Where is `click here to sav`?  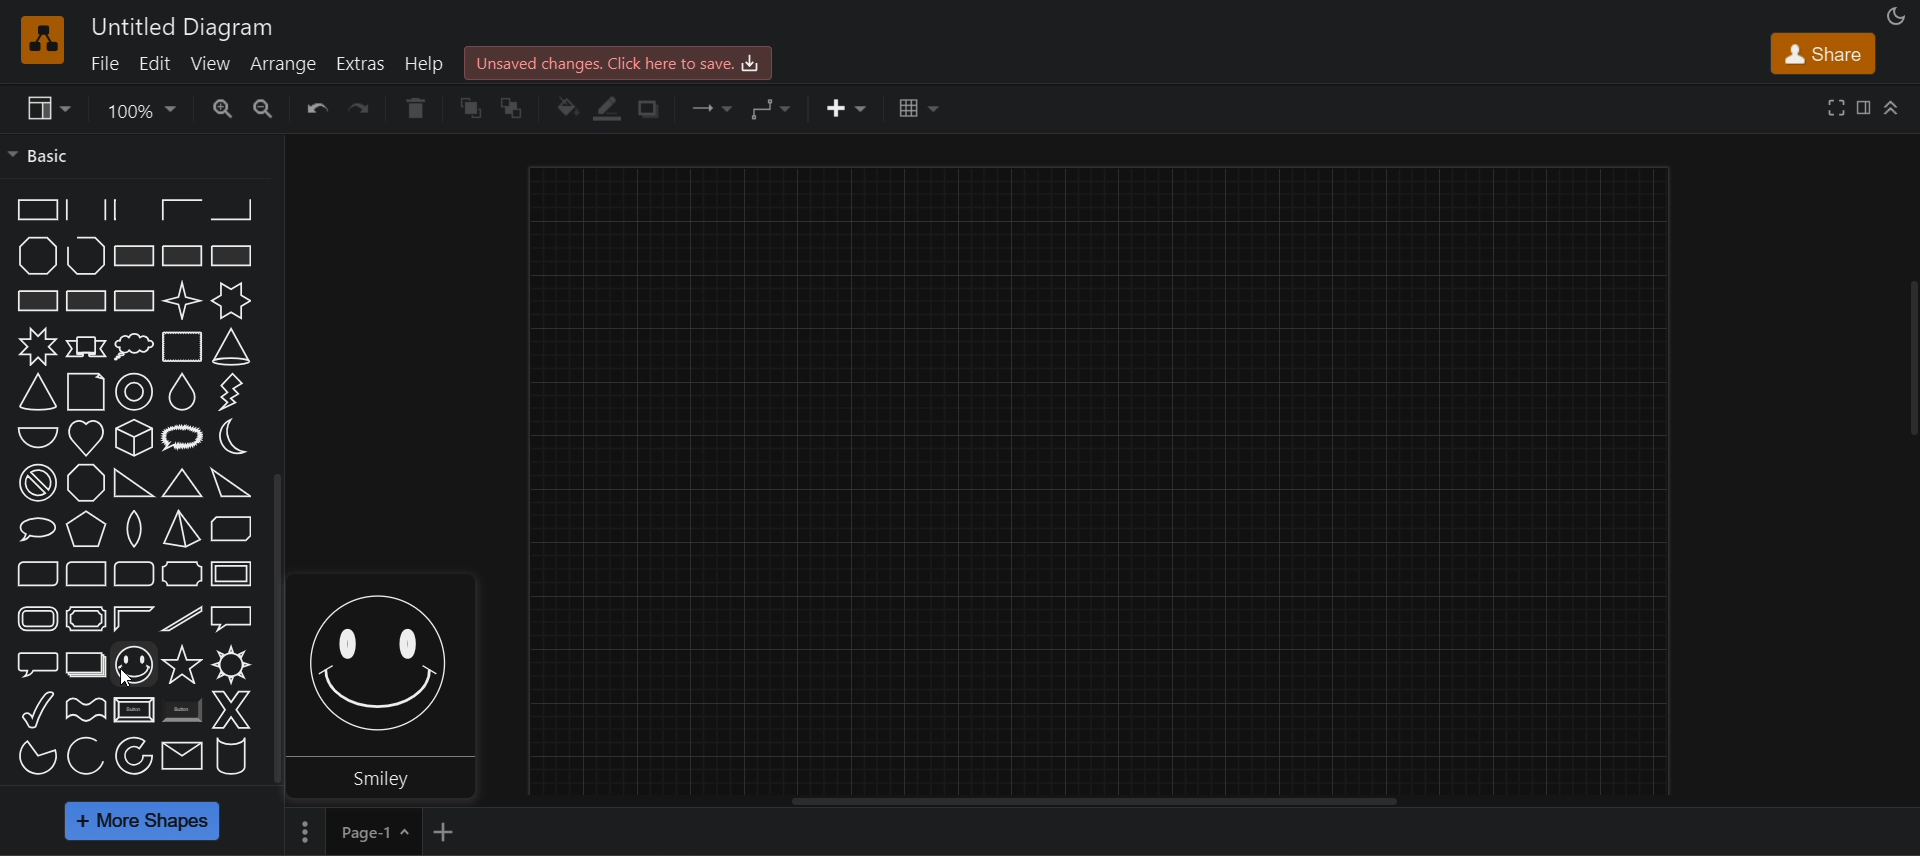
click here to sav is located at coordinates (615, 62).